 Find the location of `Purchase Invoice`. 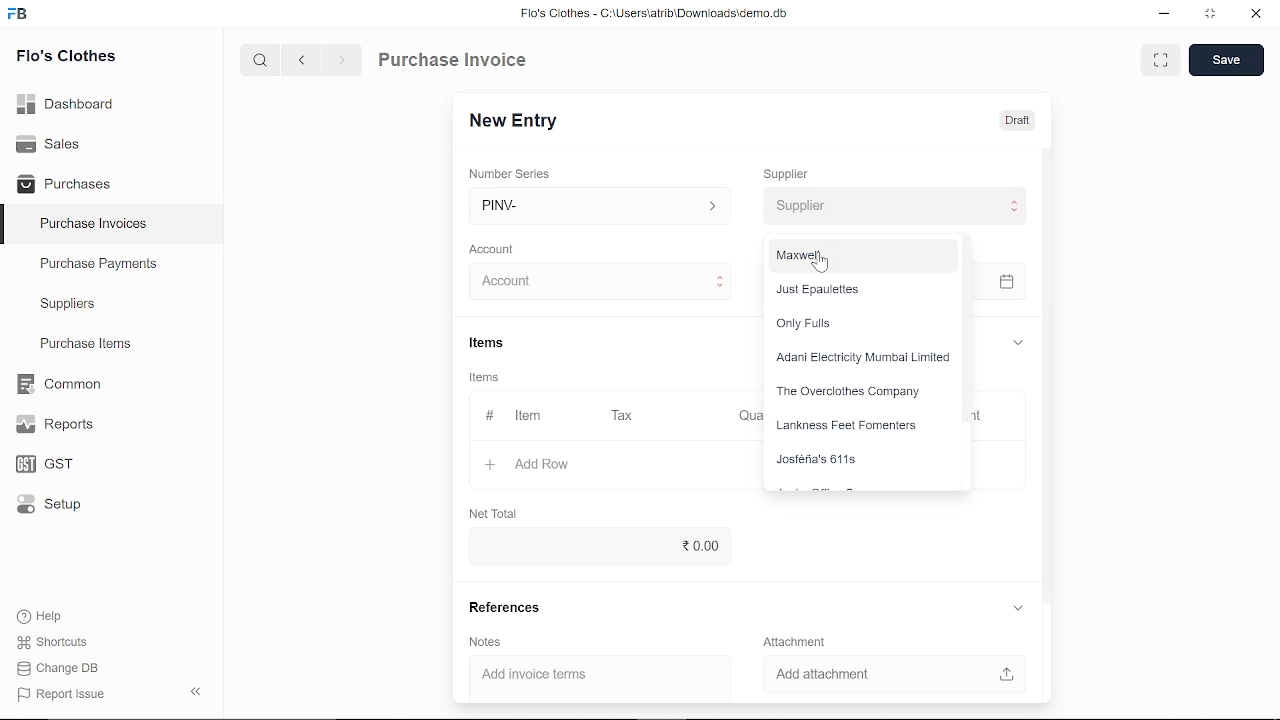

Purchase Invoice is located at coordinates (456, 62).